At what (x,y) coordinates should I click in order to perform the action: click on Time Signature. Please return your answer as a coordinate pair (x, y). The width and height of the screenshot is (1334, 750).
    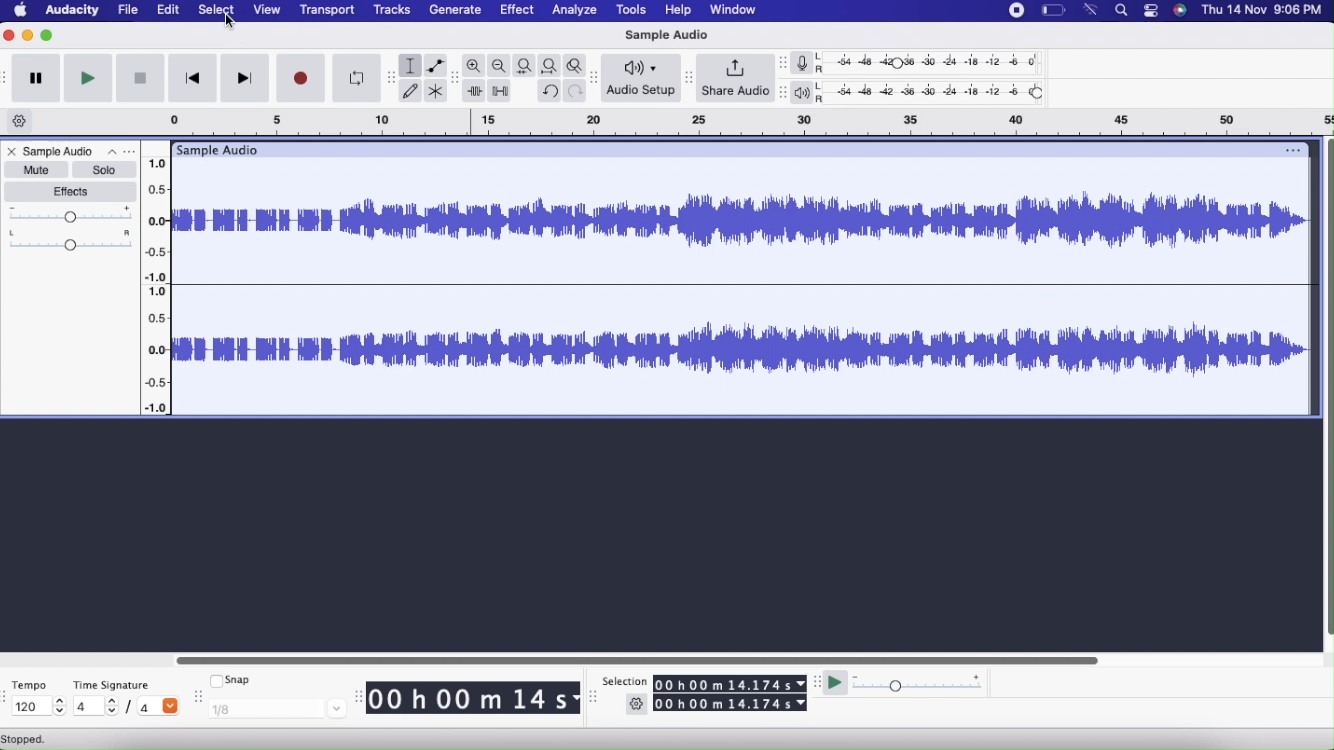
    Looking at the image, I should click on (112, 681).